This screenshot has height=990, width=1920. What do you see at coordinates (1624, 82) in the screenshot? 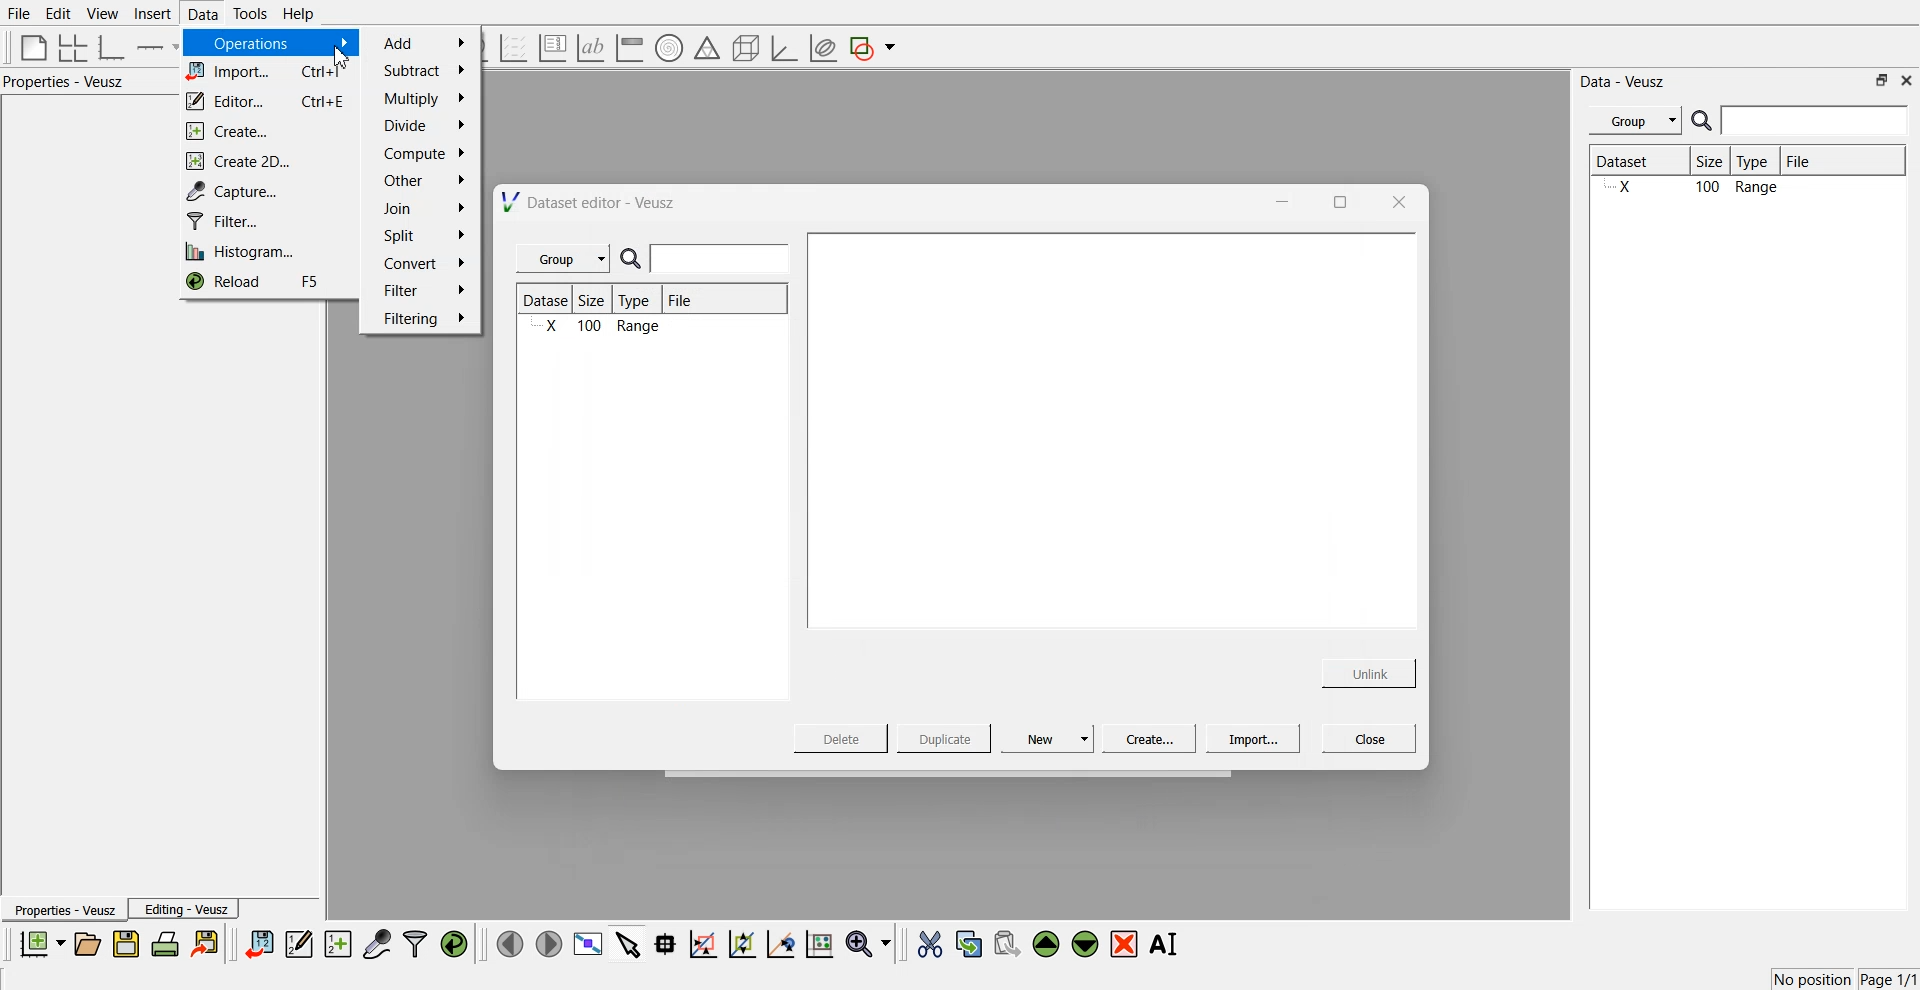
I see `Data - Veusz` at bounding box center [1624, 82].